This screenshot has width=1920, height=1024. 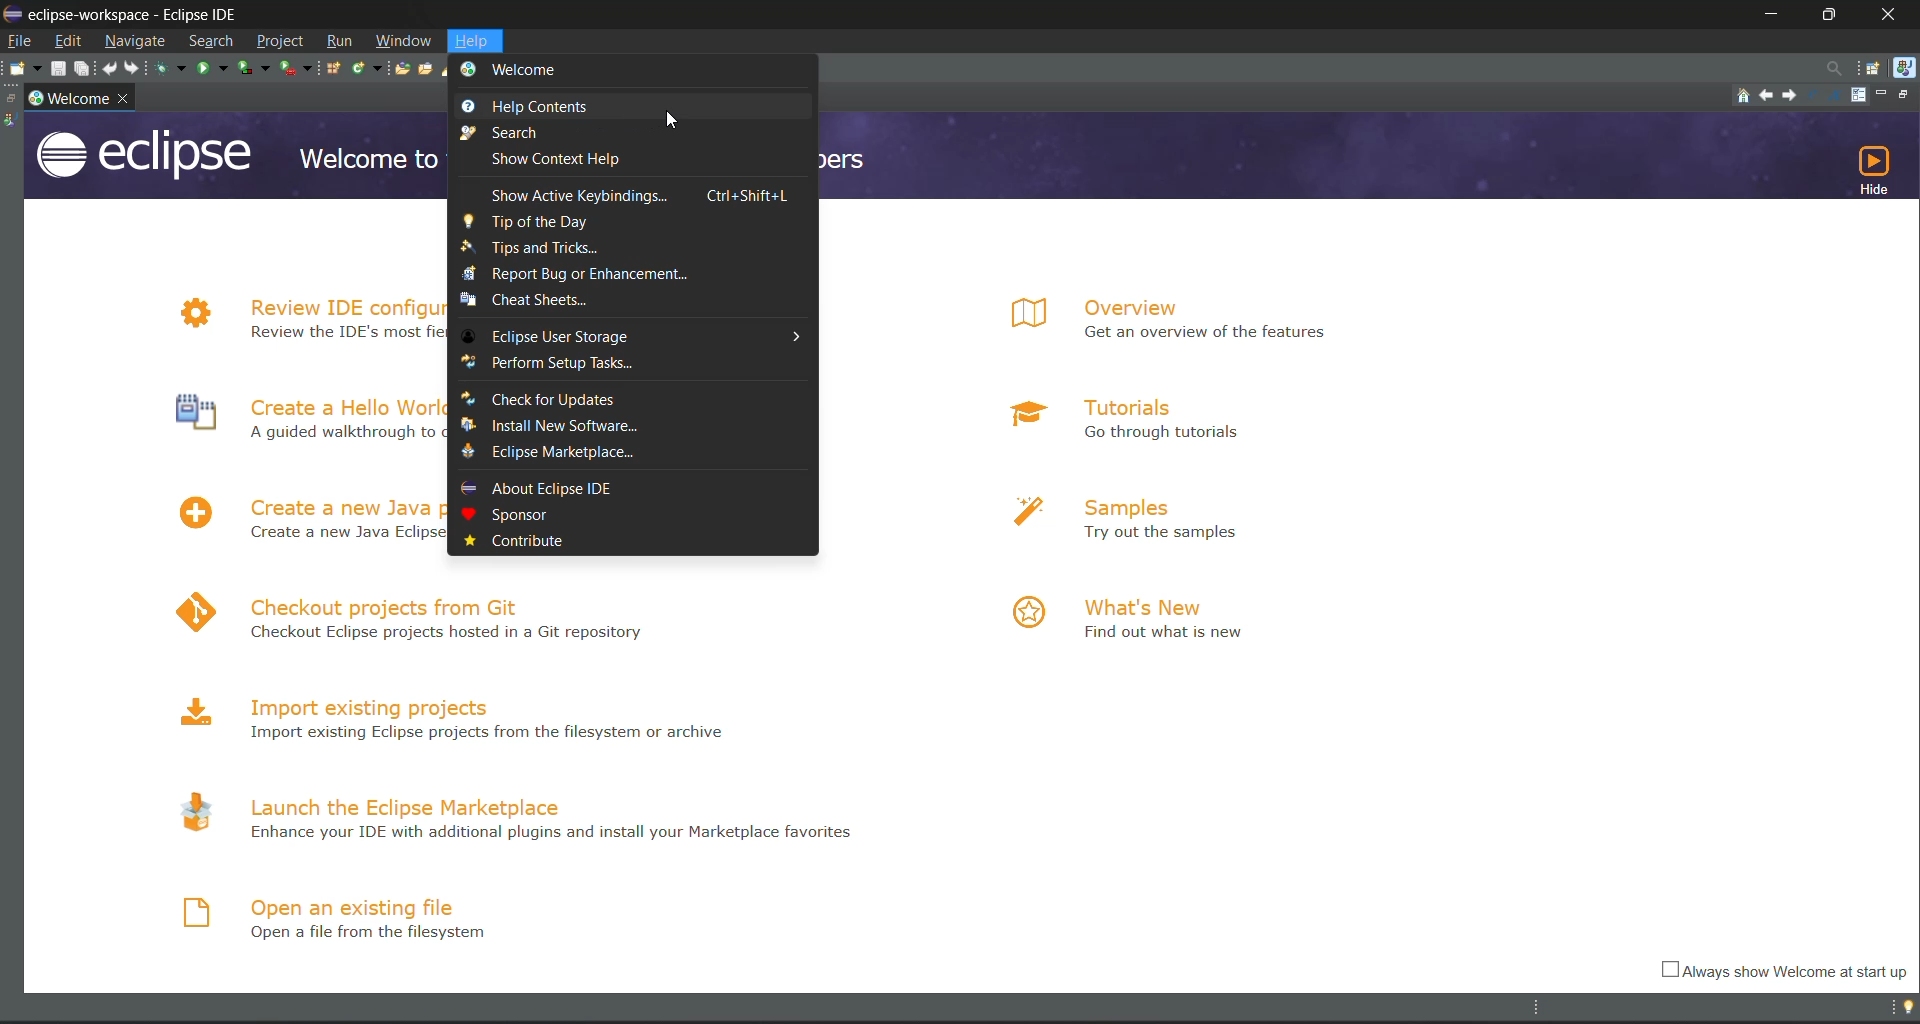 What do you see at coordinates (672, 121) in the screenshot?
I see `cursor` at bounding box center [672, 121].